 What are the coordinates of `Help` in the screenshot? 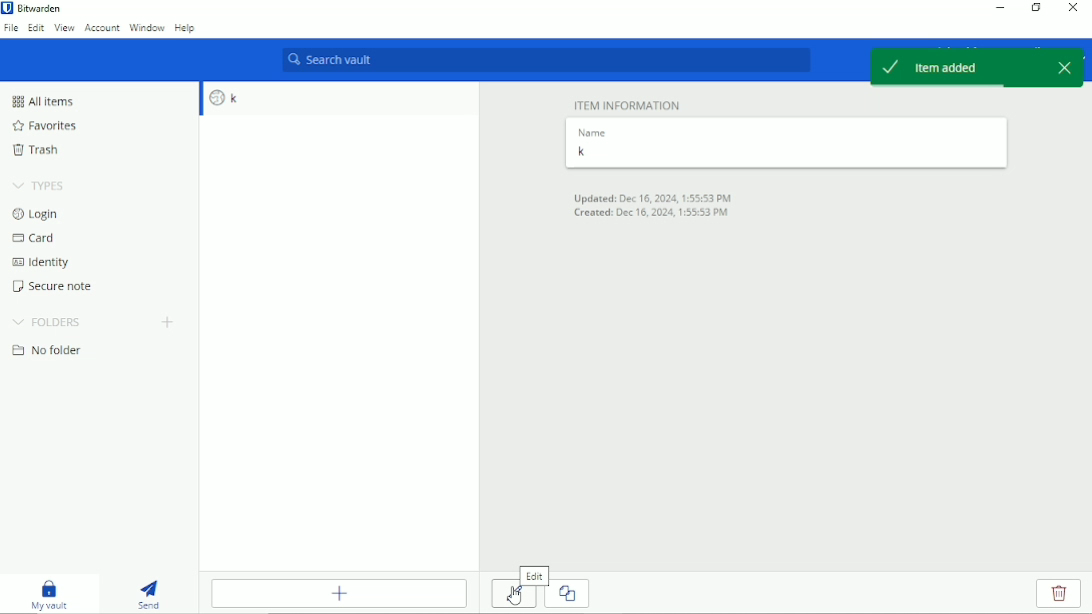 It's located at (184, 27).